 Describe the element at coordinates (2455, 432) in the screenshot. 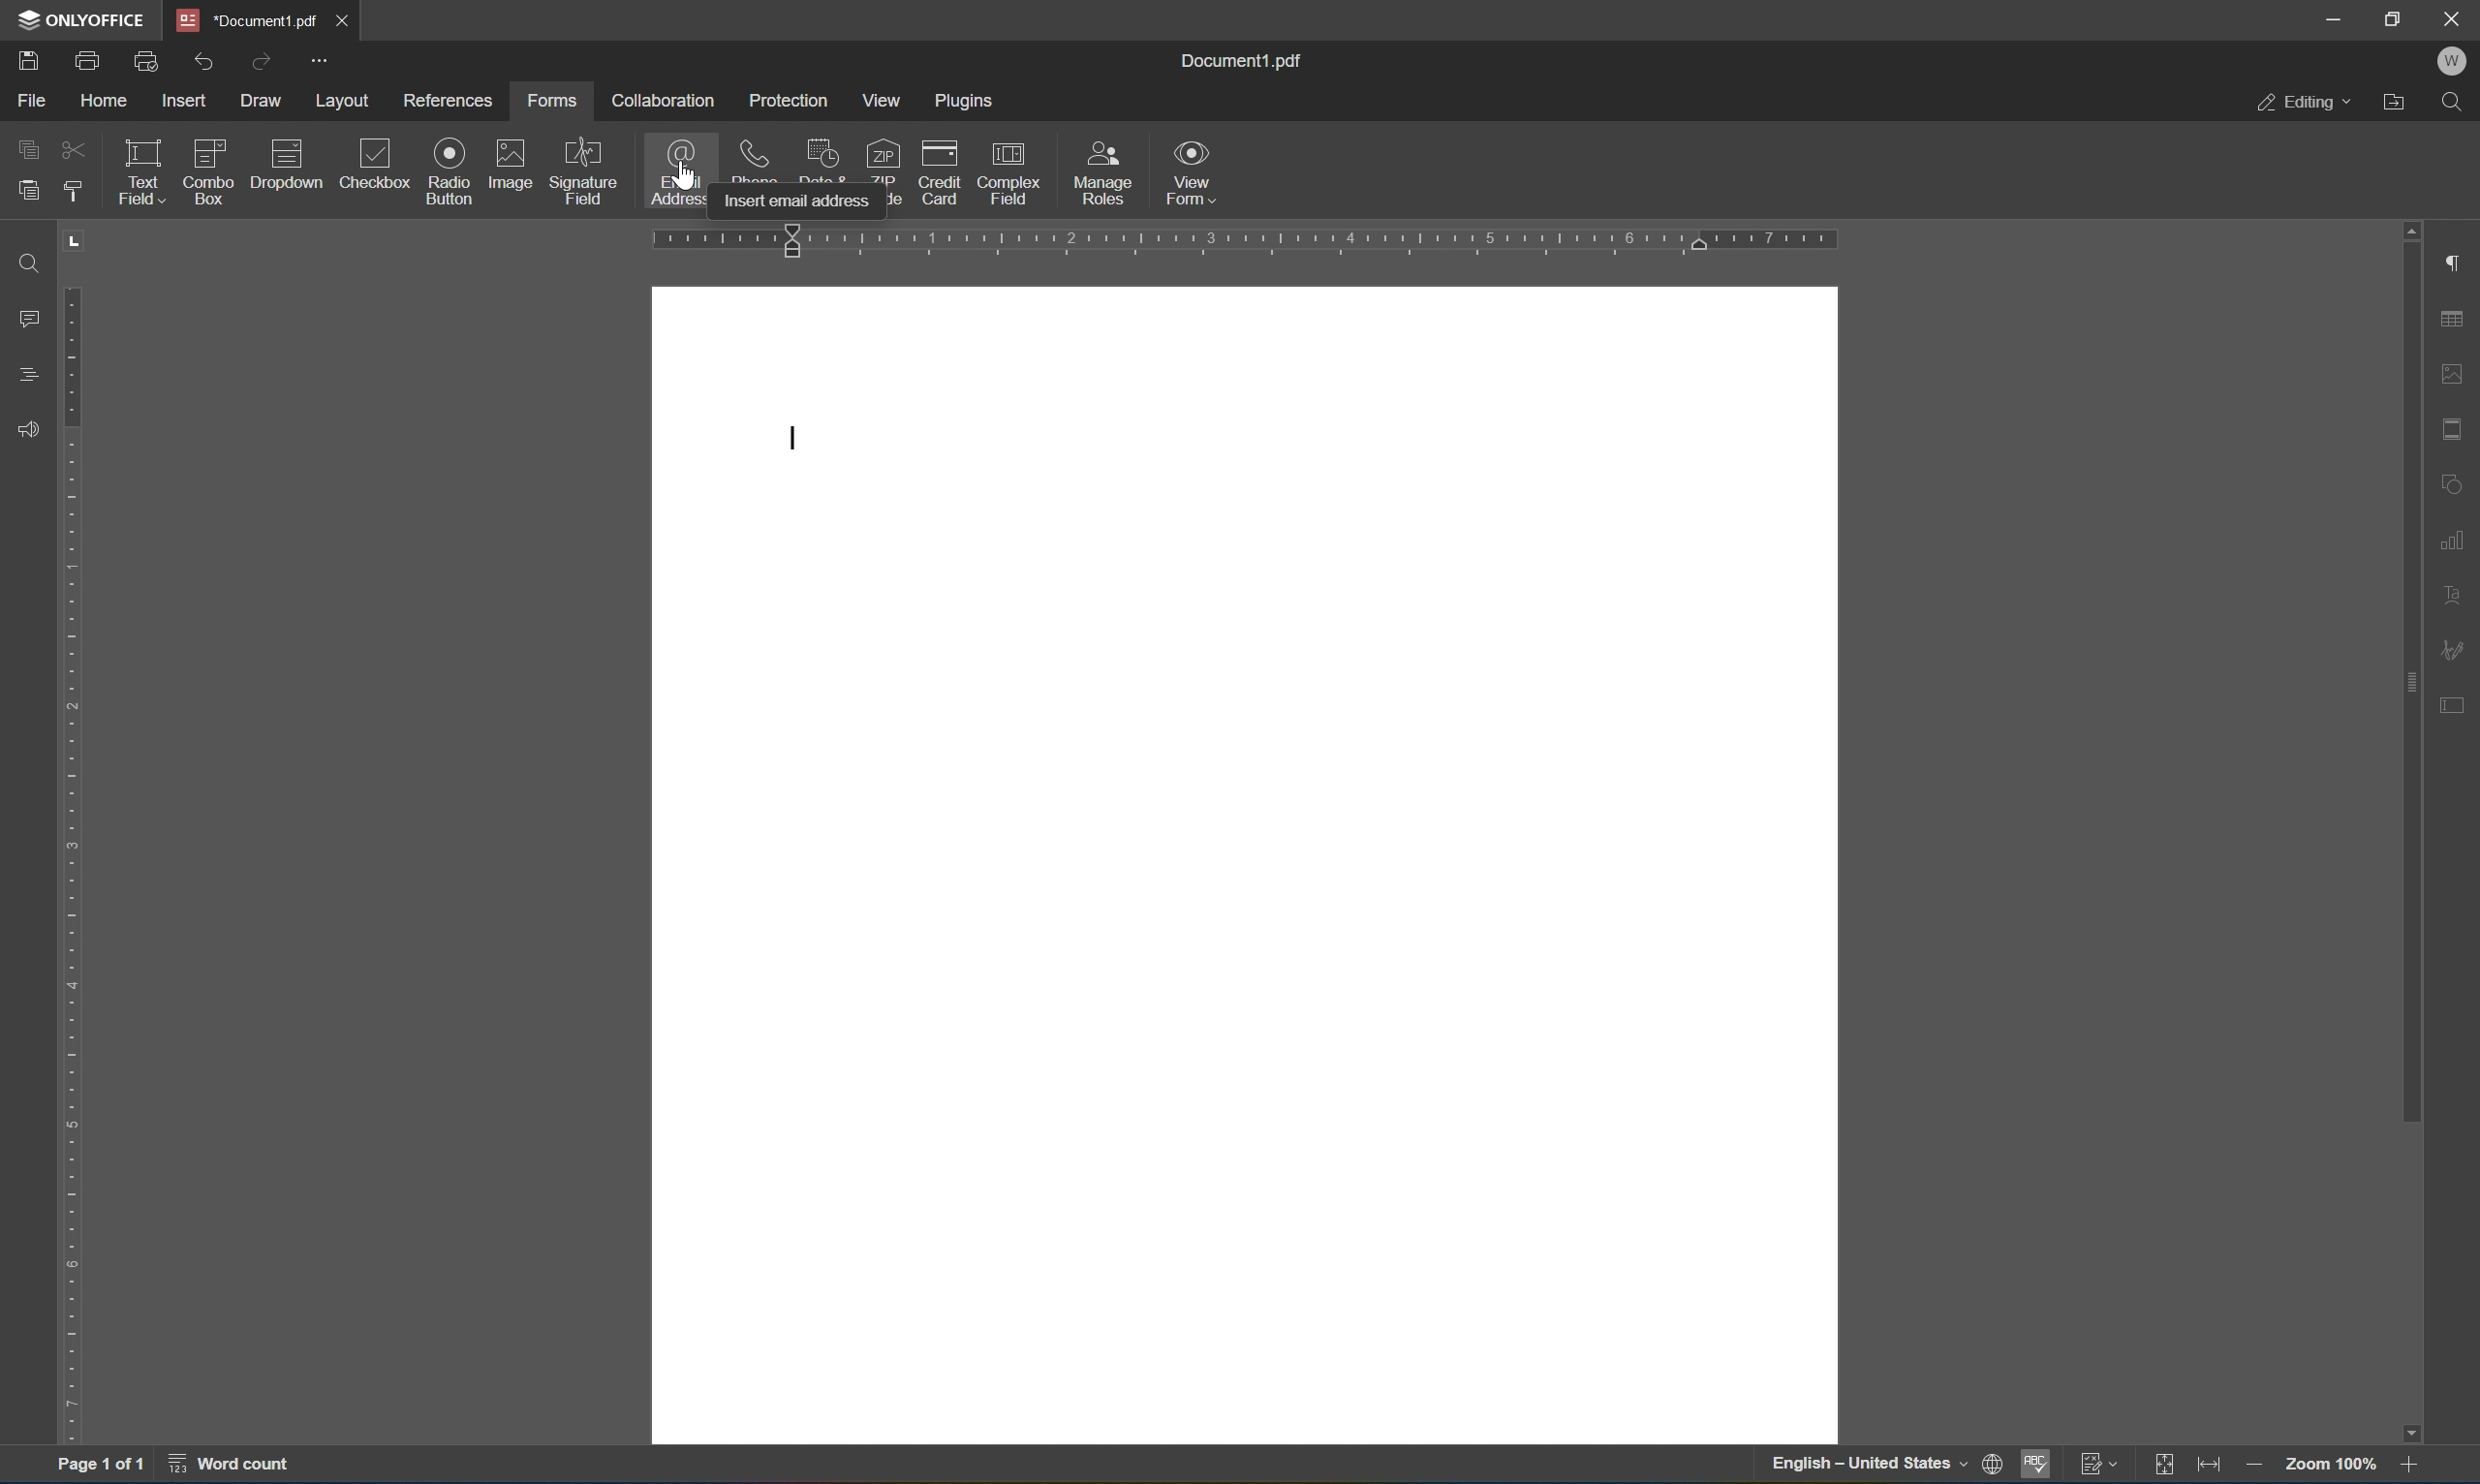

I see `header & footer settings` at that location.